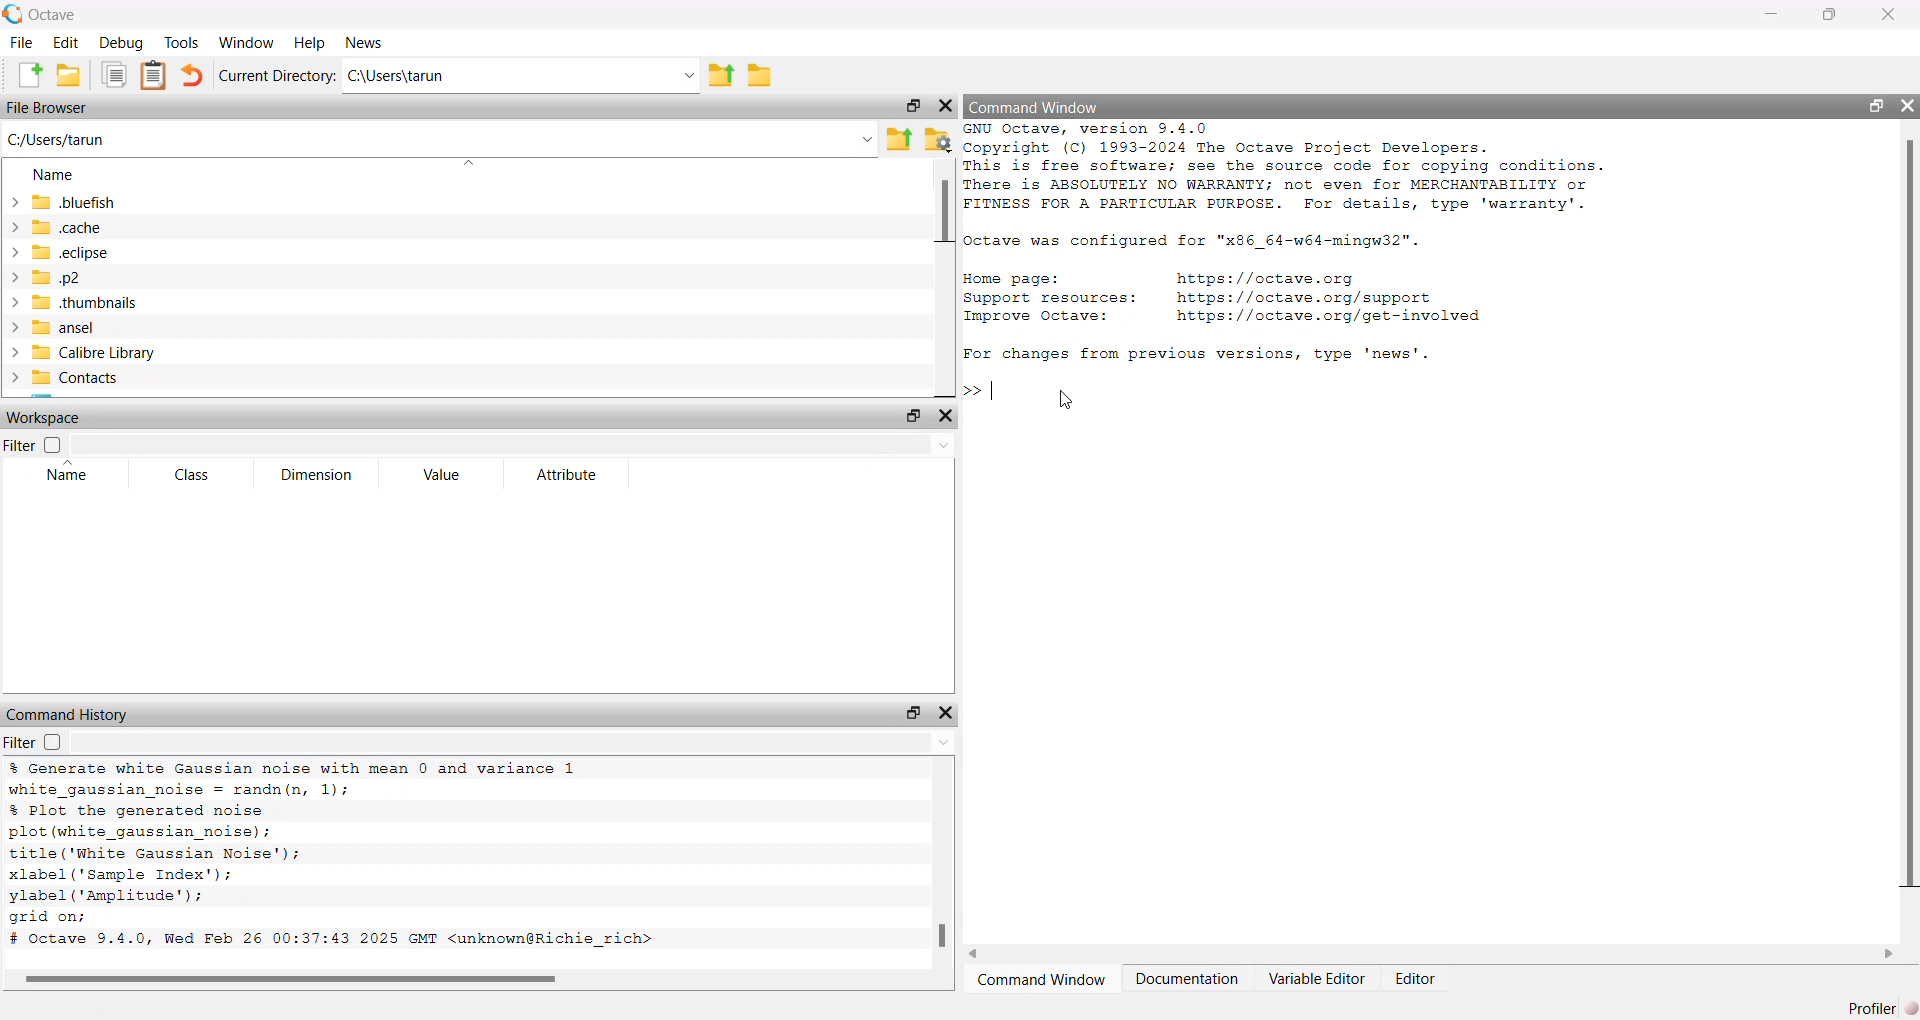 The image size is (1920, 1020). Describe the element at coordinates (243, 42) in the screenshot. I see `‘Window` at that location.